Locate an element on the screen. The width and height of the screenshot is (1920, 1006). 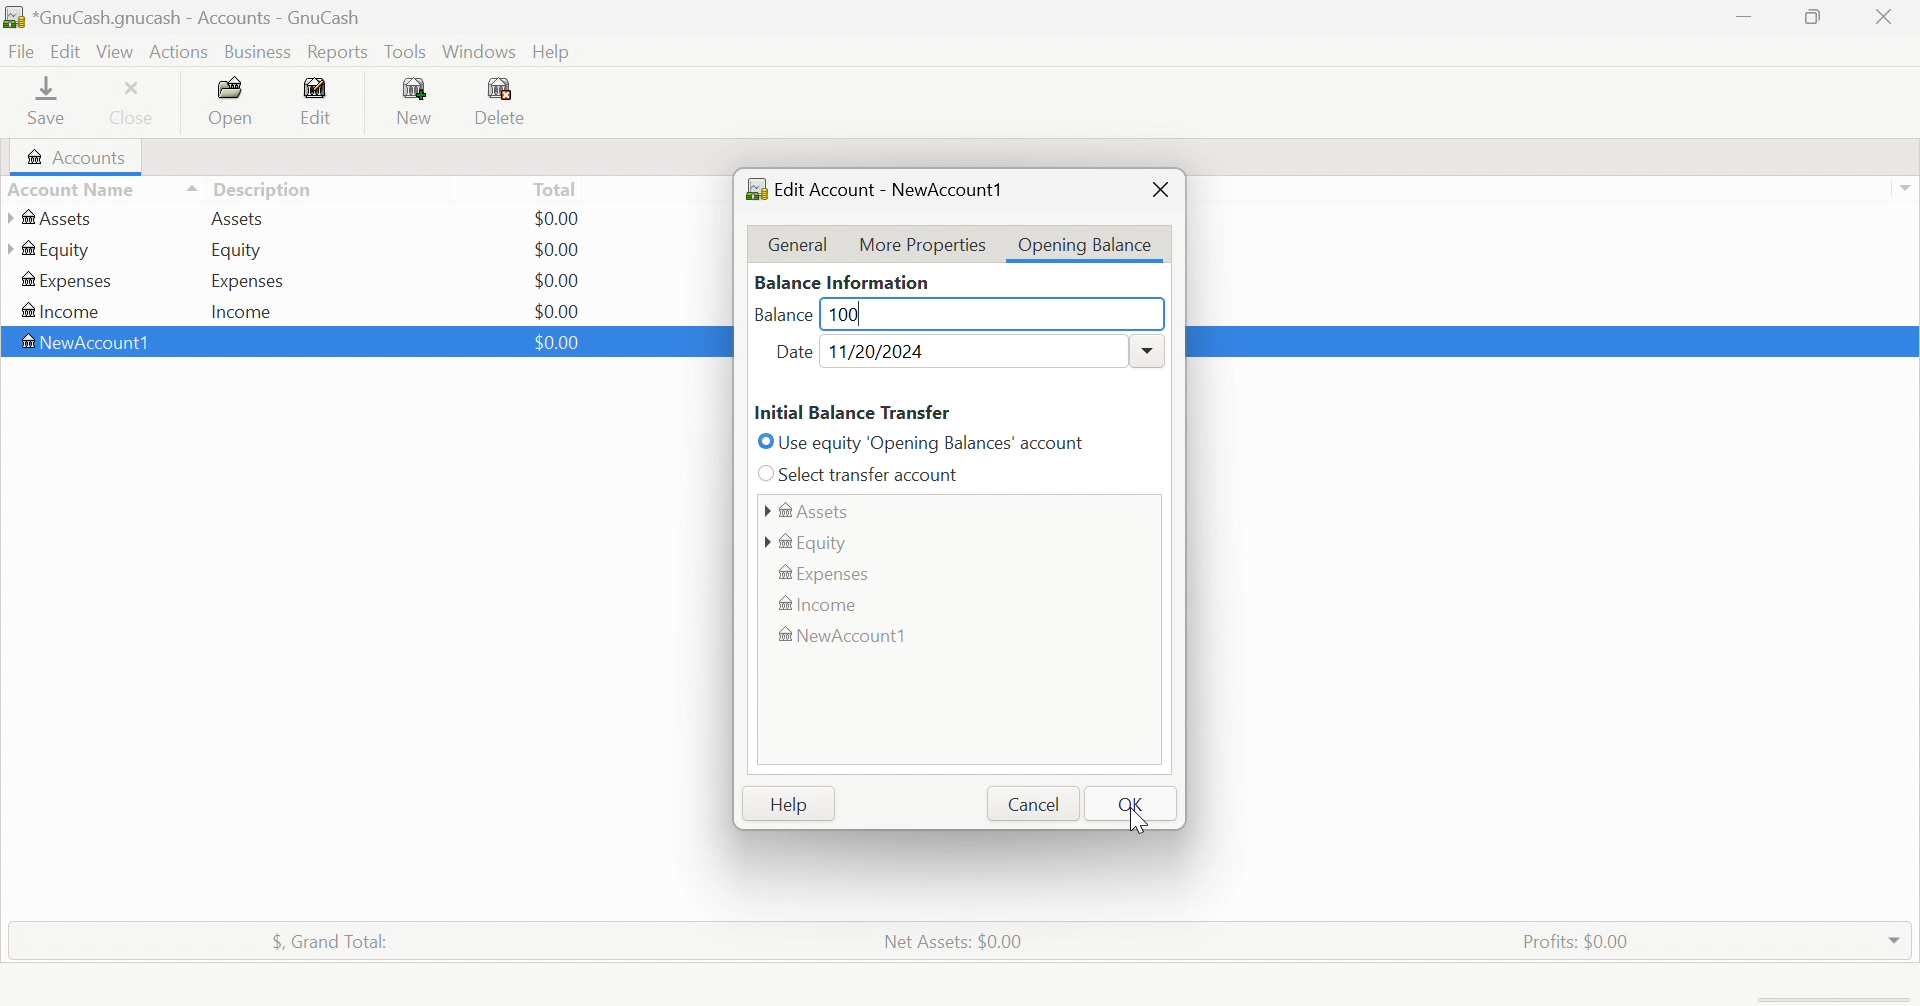
Net Assets: $0.00 is located at coordinates (954, 941).